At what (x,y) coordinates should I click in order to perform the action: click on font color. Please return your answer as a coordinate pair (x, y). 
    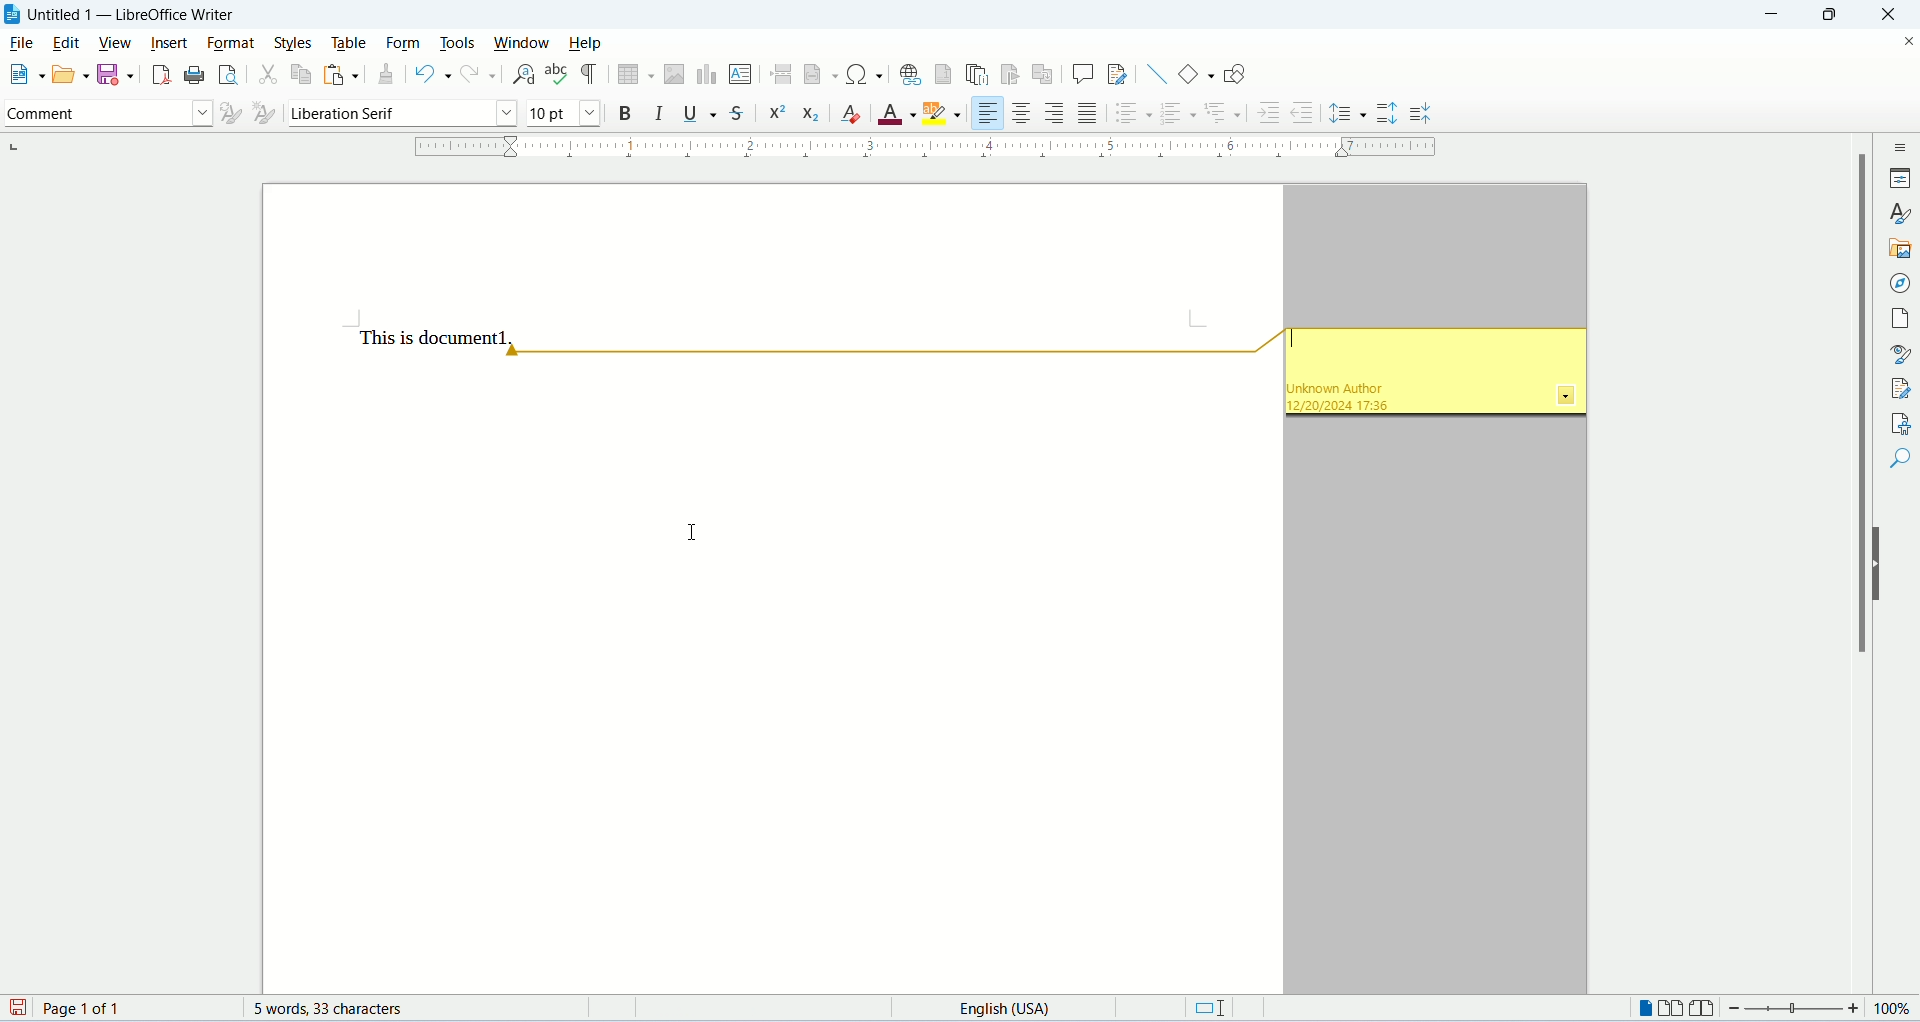
    Looking at the image, I should click on (897, 115).